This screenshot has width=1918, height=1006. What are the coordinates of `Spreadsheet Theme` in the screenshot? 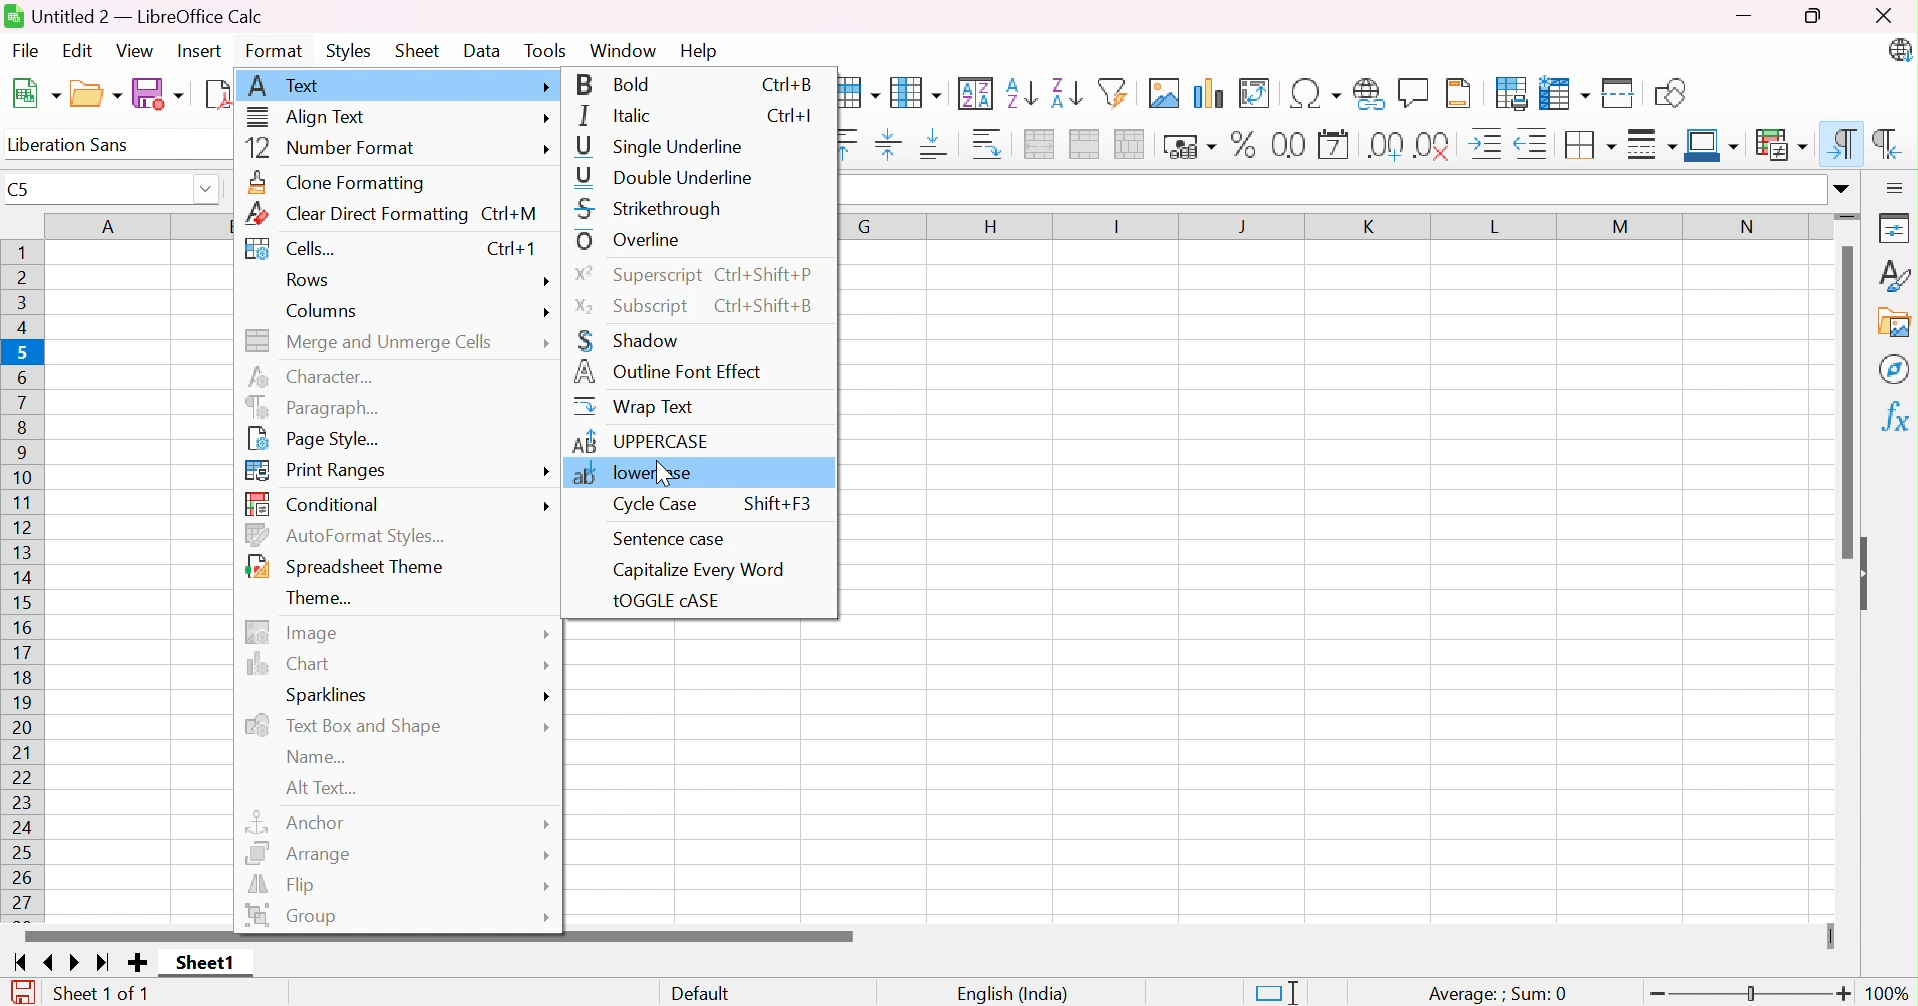 It's located at (349, 566).